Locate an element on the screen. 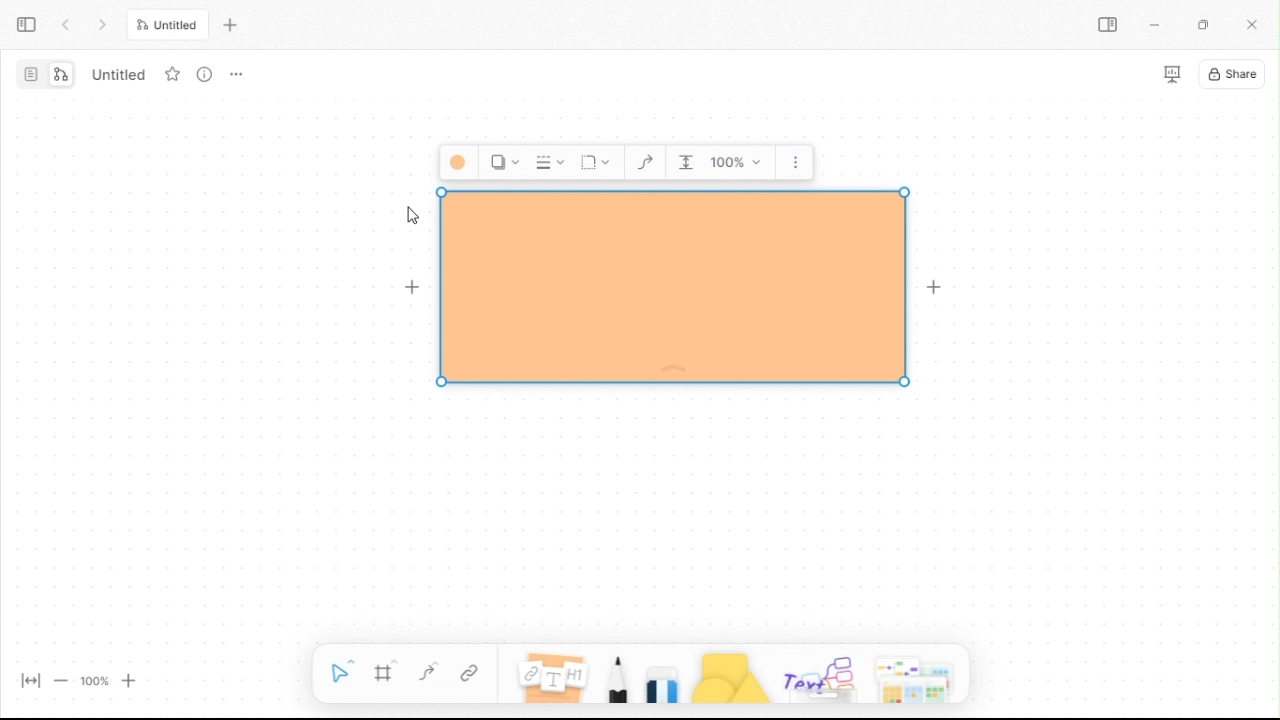 Image resolution: width=1280 pixels, height=720 pixels. Add is located at coordinates (939, 289).